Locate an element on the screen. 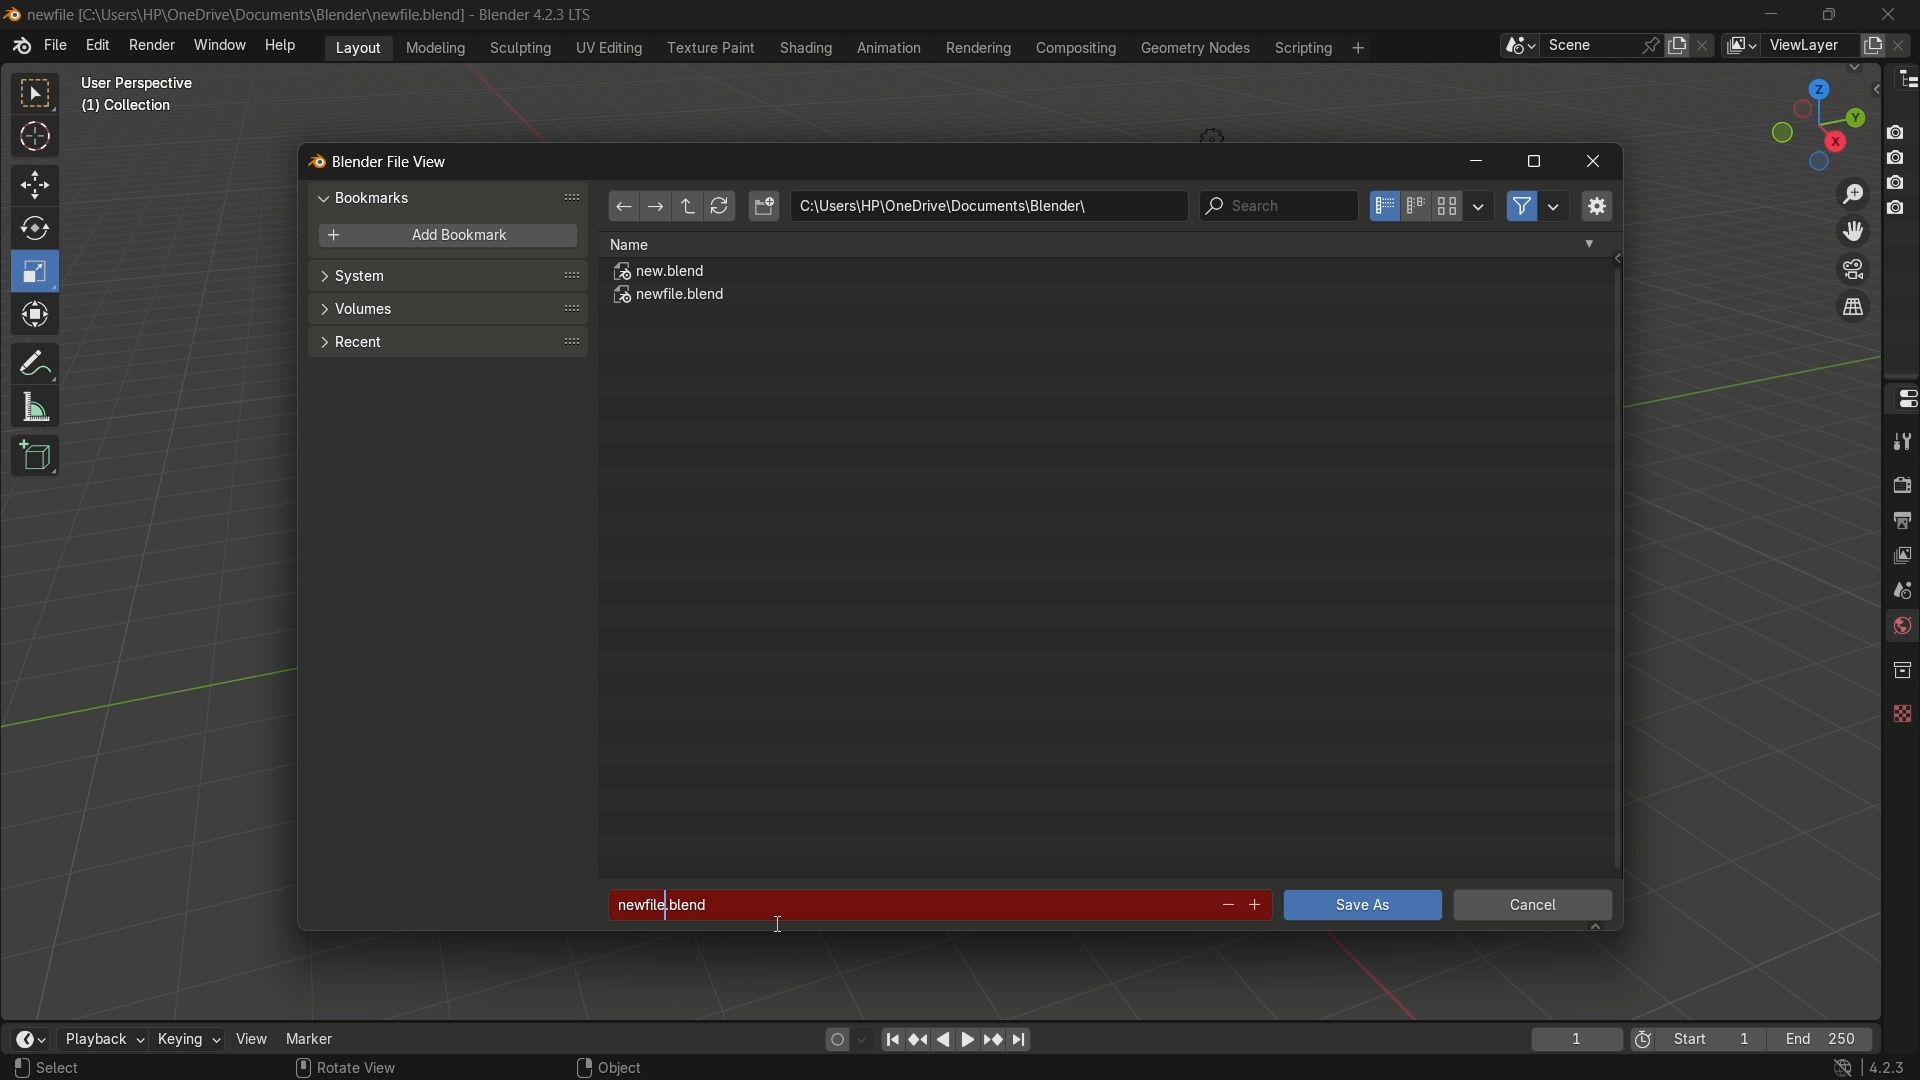  close window is located at coordinates (1594, 162).